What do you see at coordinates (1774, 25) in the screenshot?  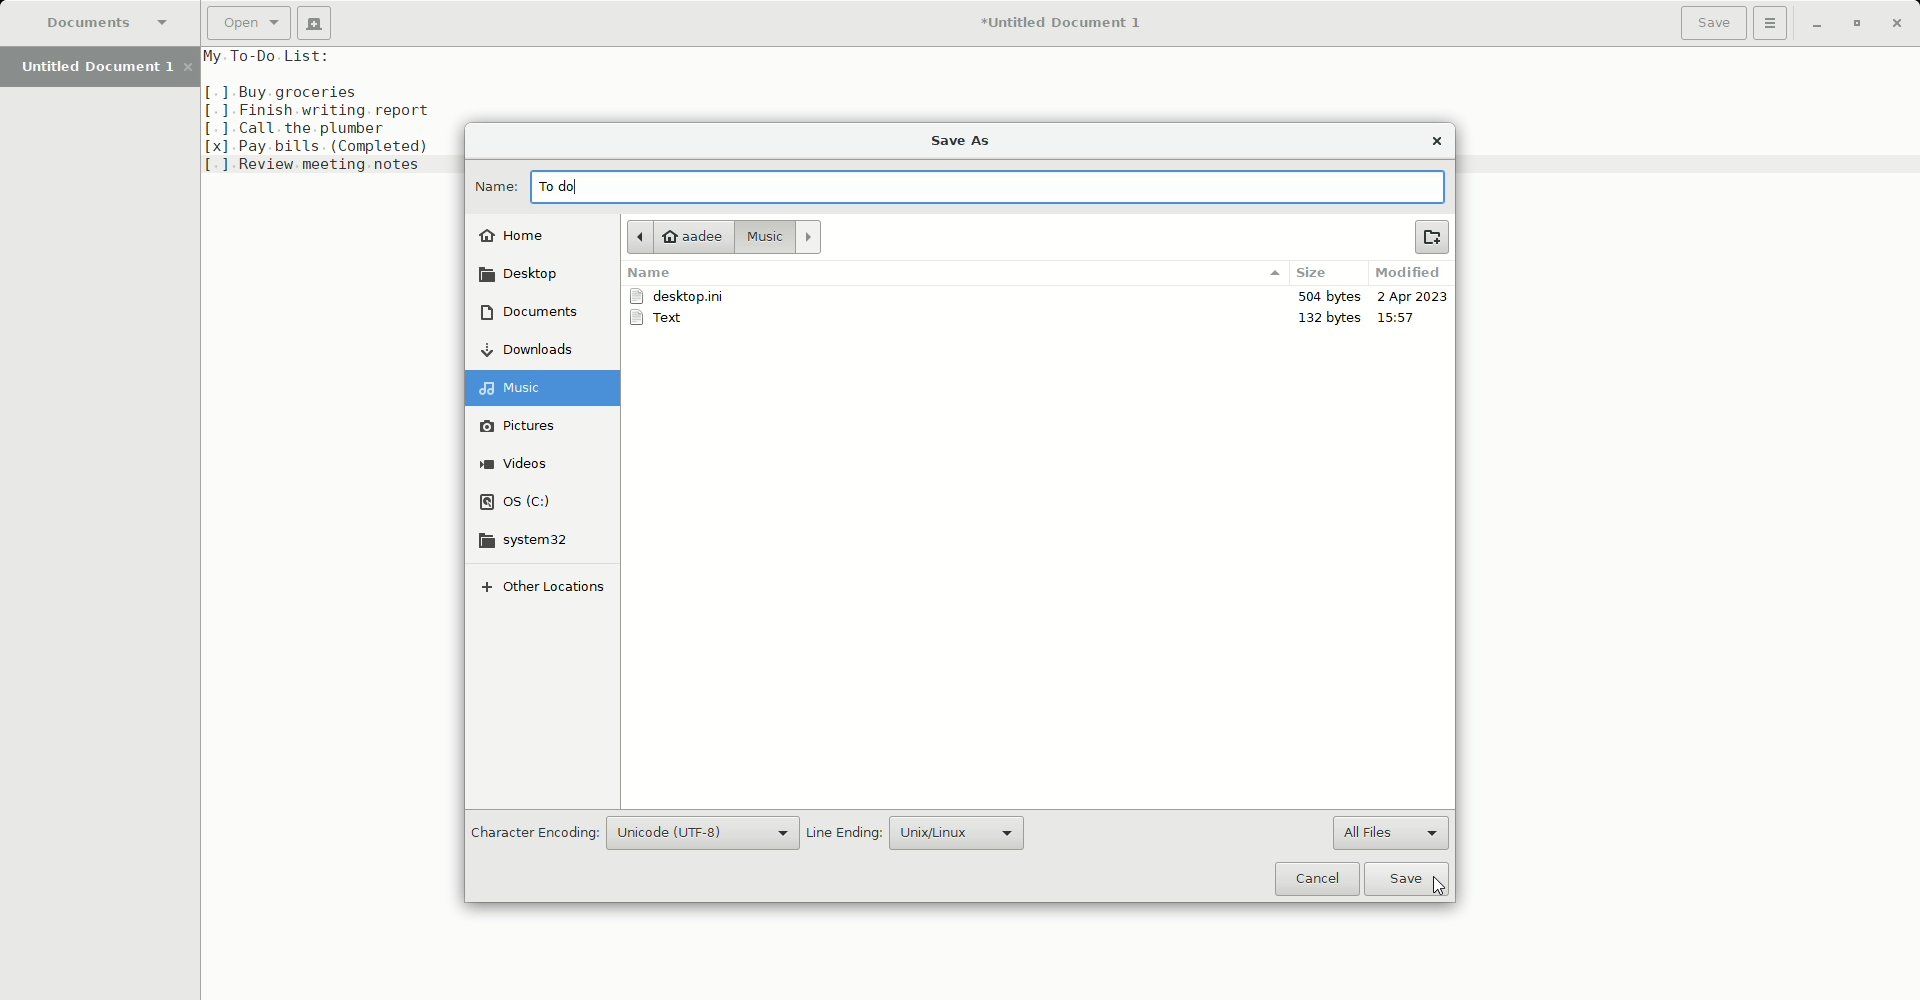 I see `Options` at bounding box center [1774, 25].